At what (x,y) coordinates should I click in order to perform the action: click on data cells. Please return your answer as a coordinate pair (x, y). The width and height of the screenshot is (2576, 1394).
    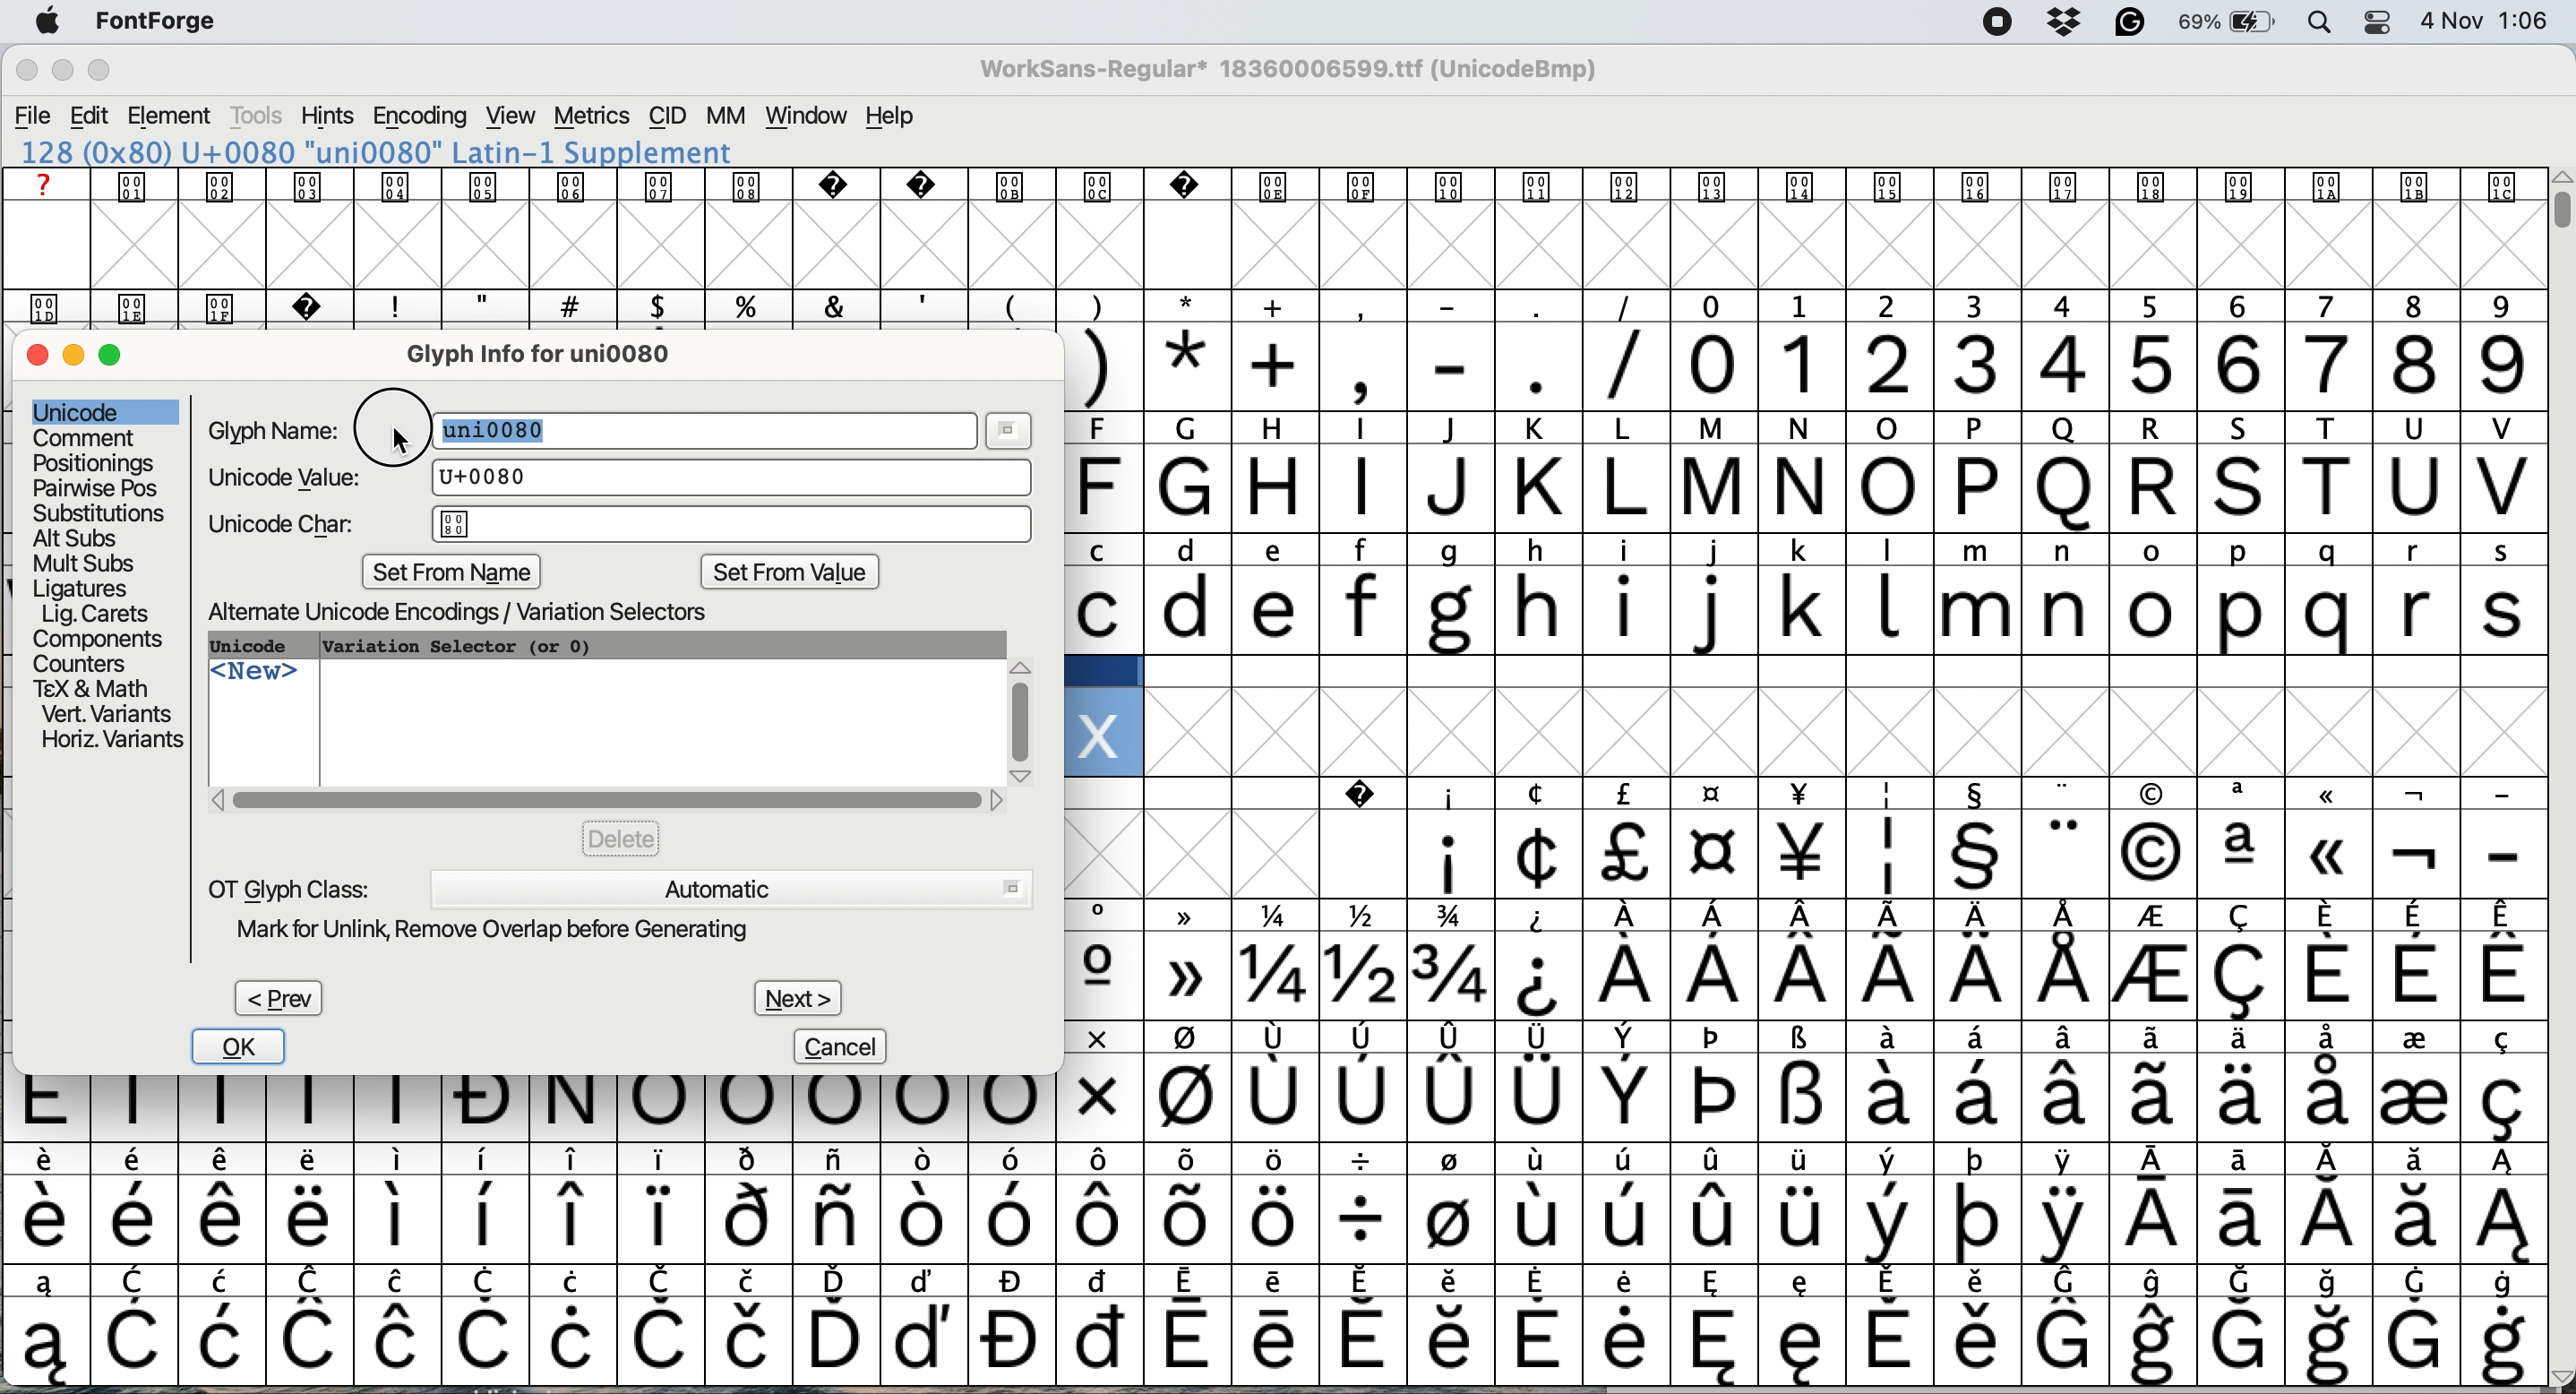
    Looking at the image, I should click on (1809, 672).